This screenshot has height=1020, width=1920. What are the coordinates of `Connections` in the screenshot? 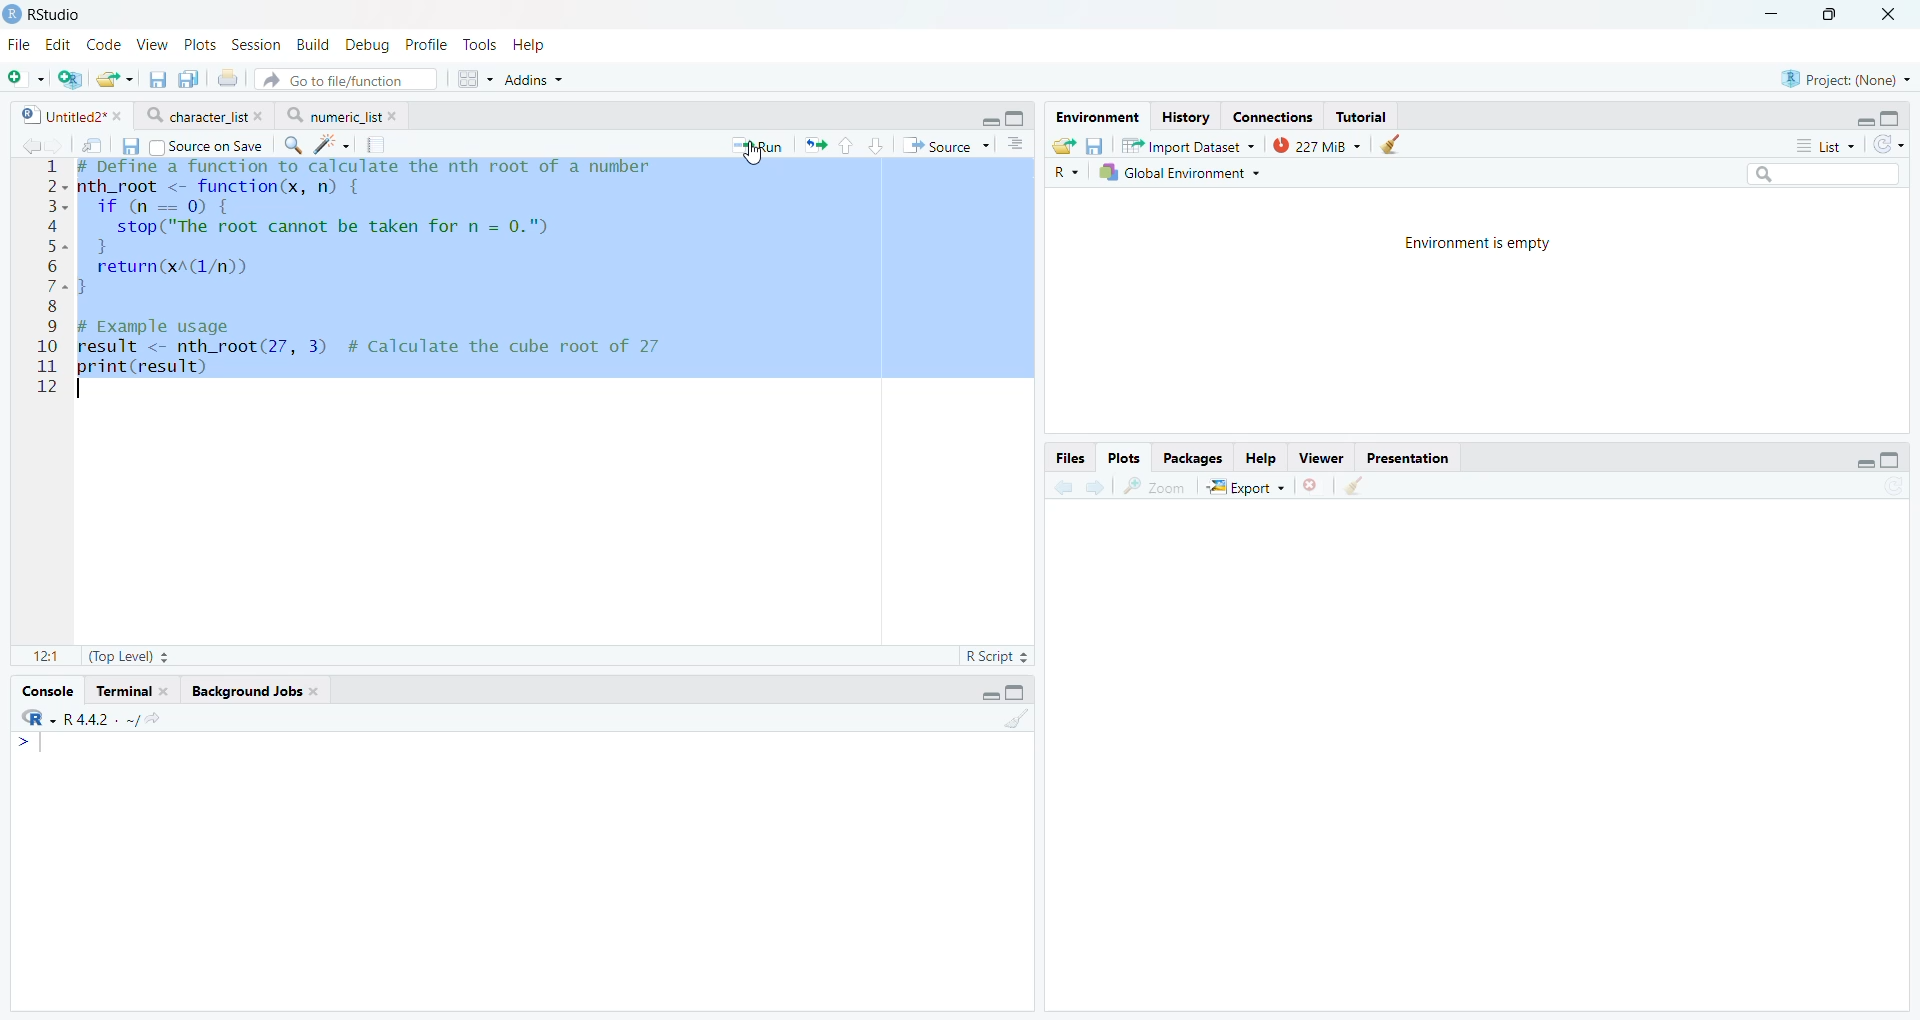 It's located at (1275, 116).